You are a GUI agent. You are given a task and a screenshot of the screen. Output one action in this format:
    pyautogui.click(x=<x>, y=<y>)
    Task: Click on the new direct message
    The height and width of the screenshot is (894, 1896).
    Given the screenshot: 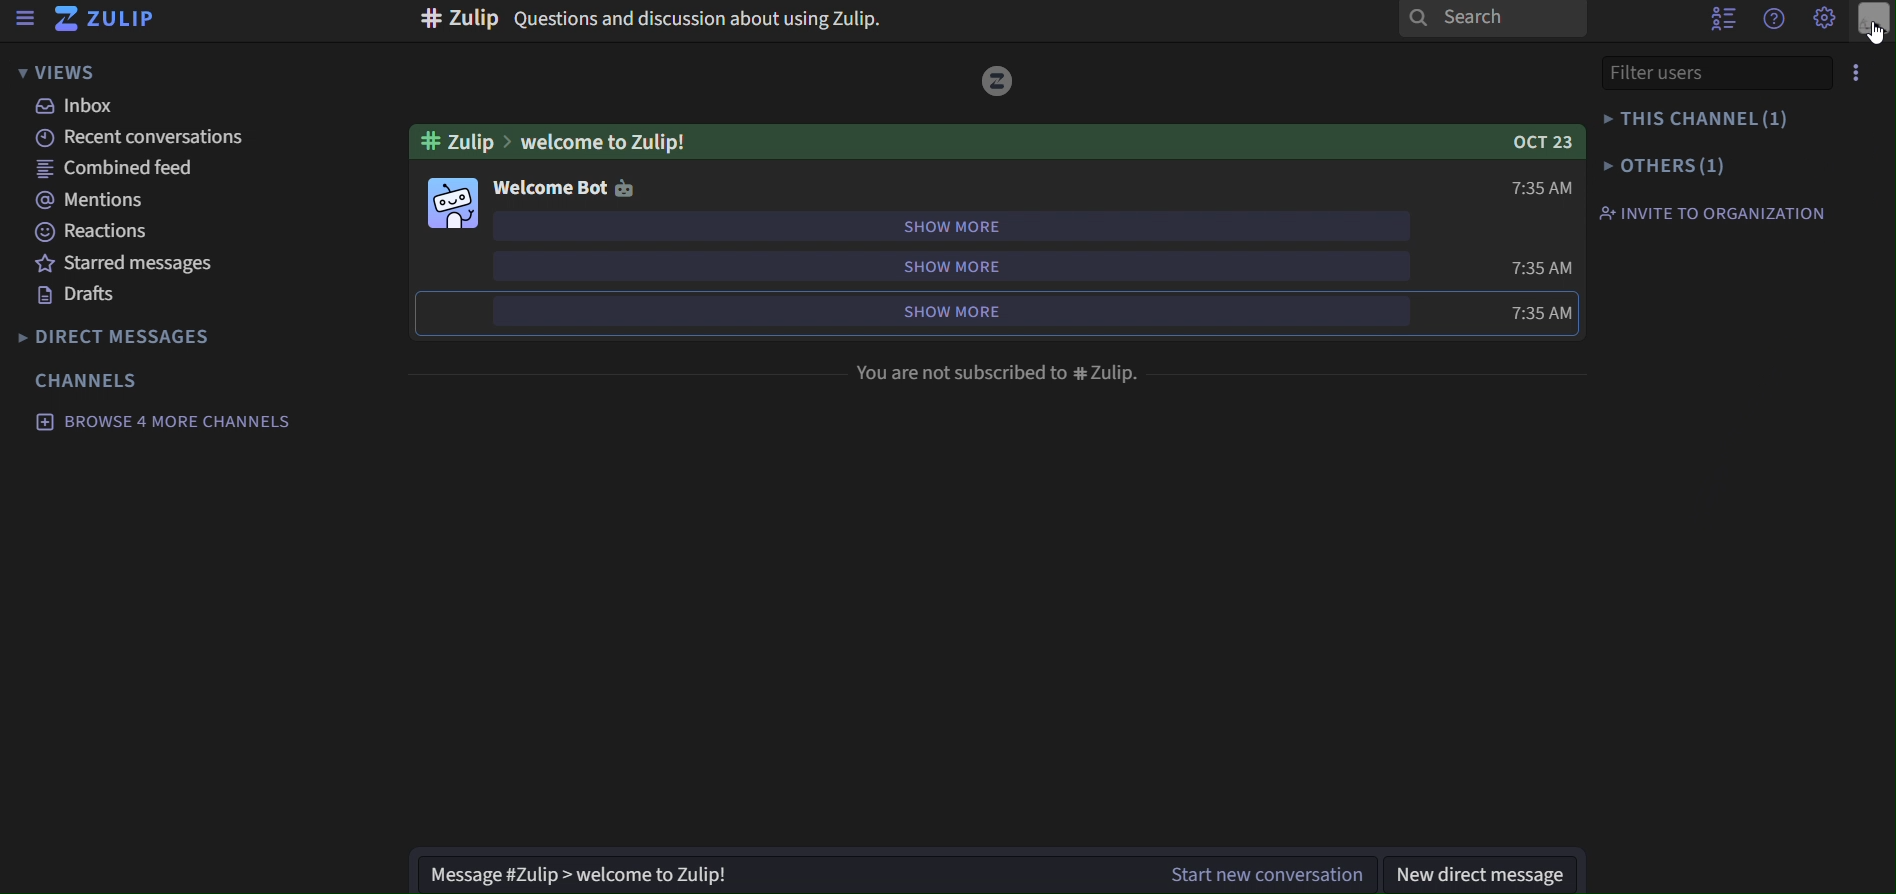 What is the action you would take?
    pyautogui.click(x=1485, y=872)
    